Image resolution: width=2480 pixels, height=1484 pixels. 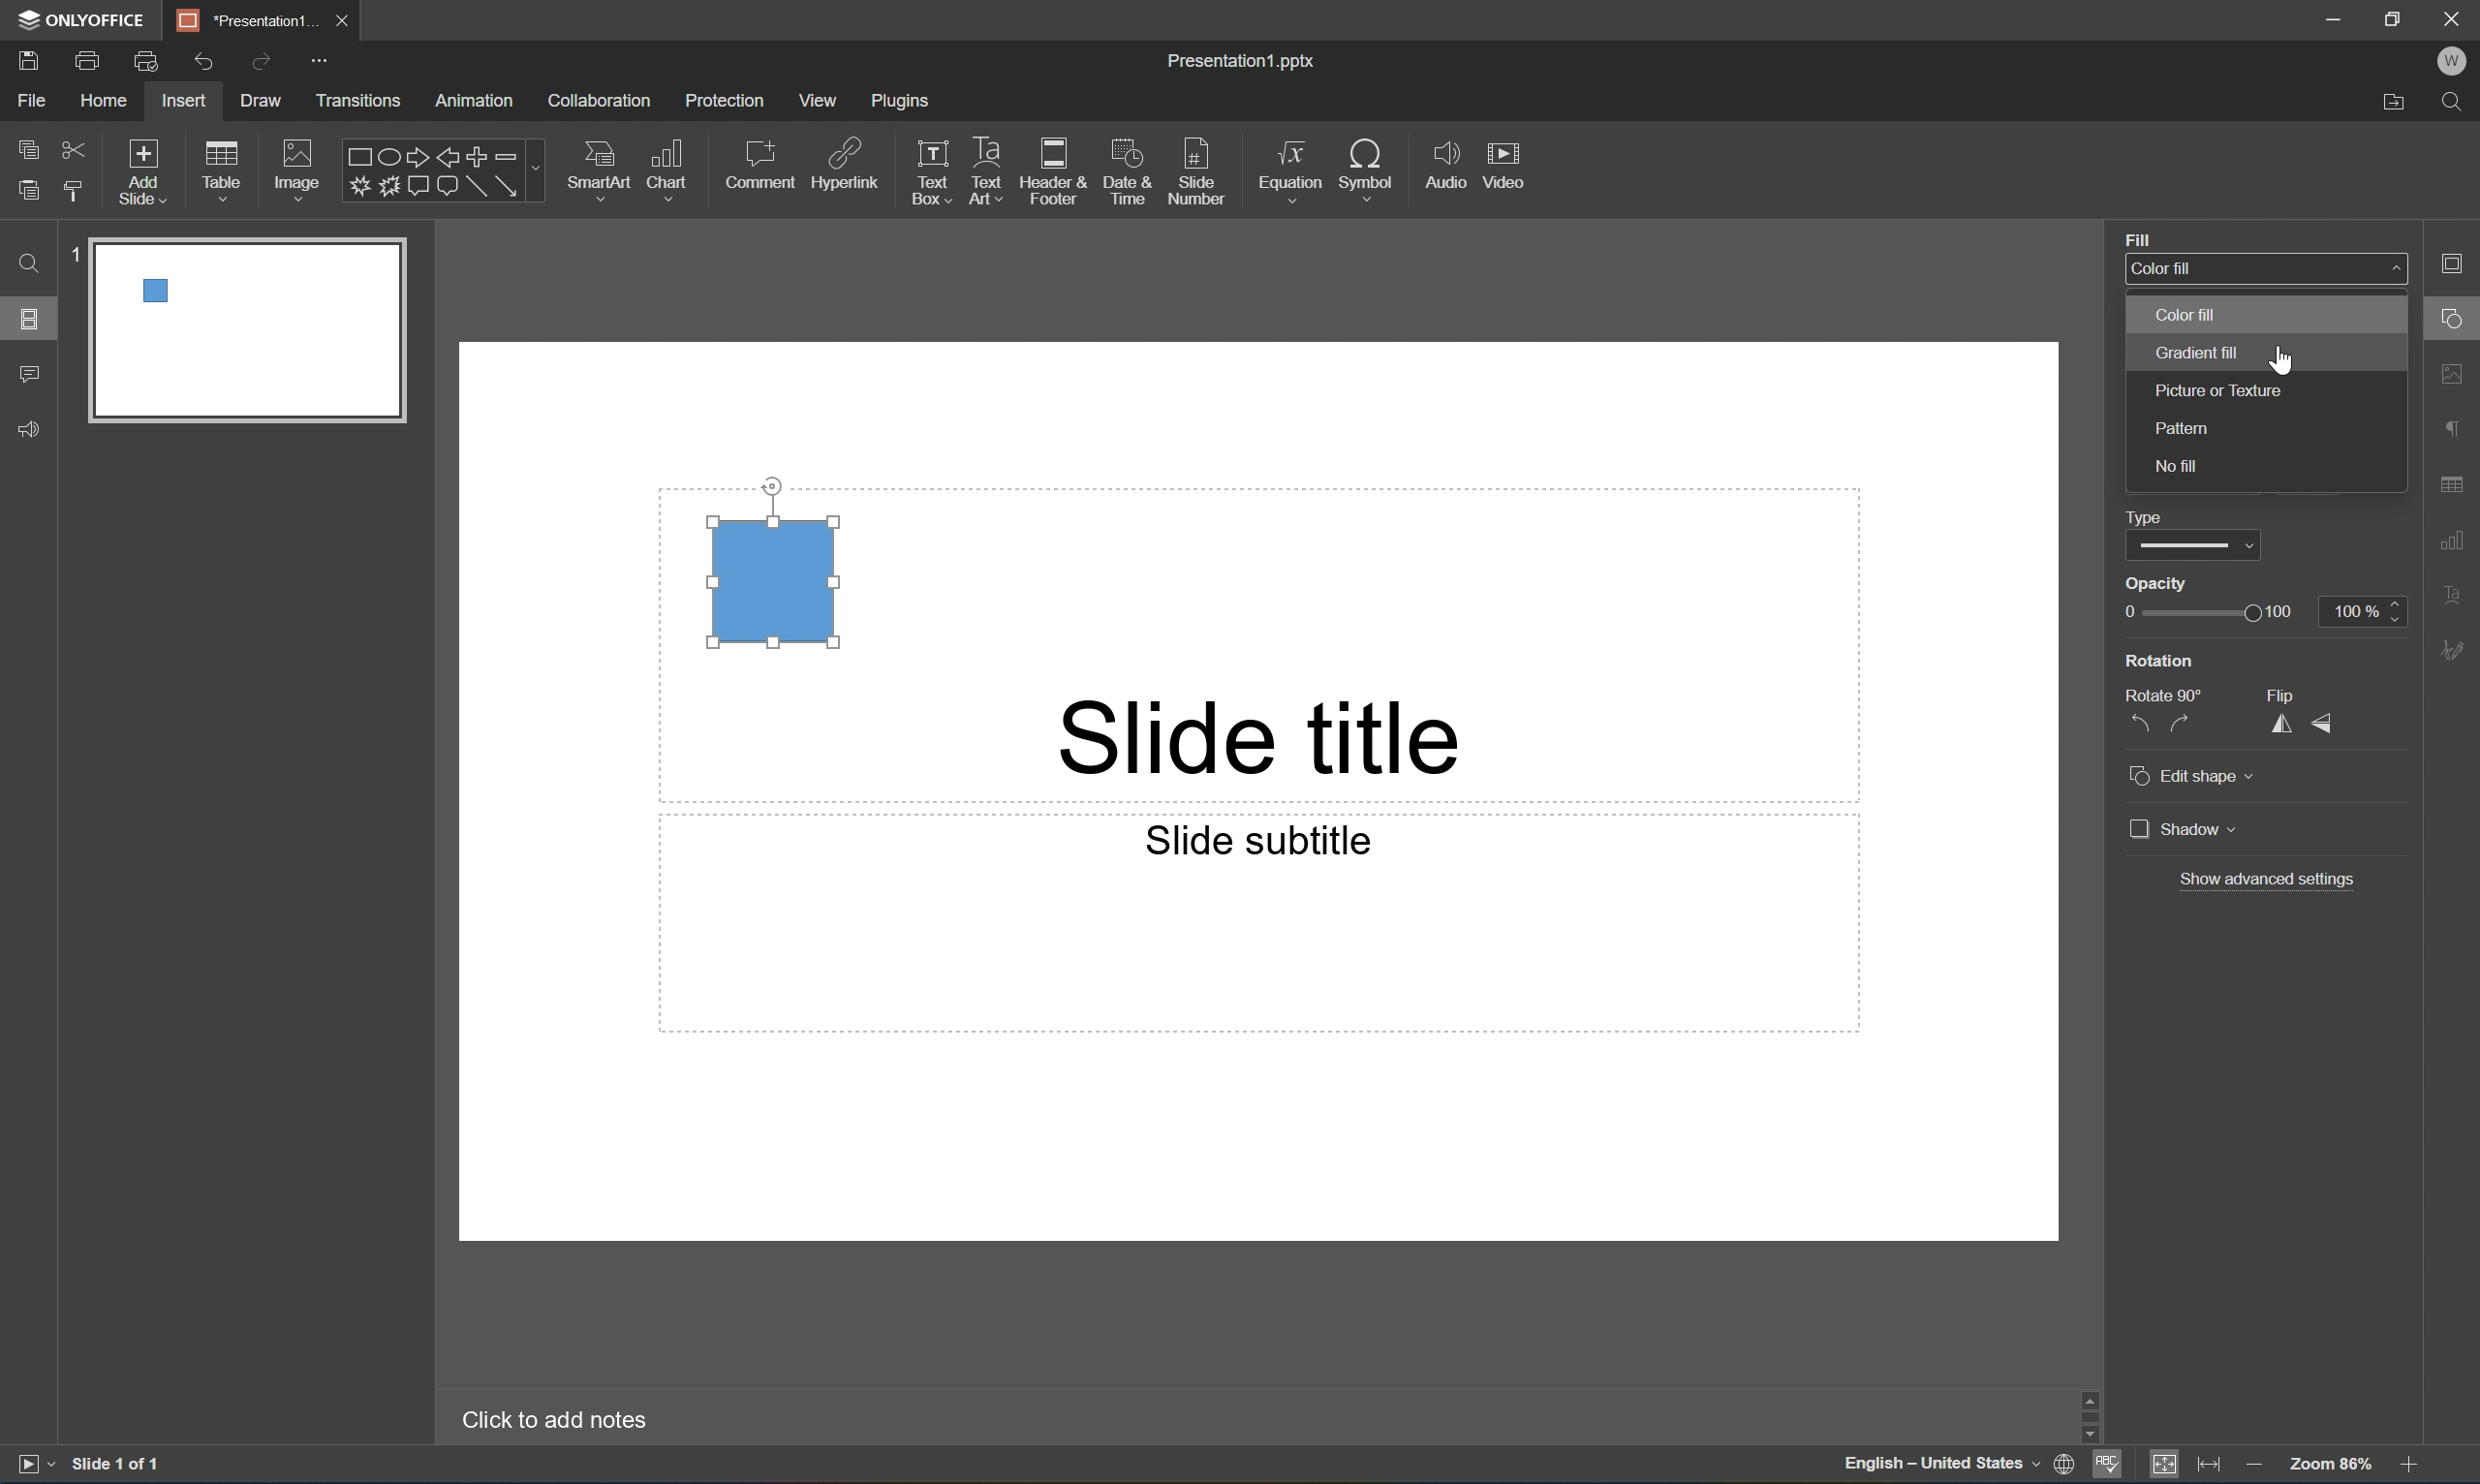 What do you see at coordinates (2162, 268) in the screenshot?
I see `Color fill` at bounding box center [2162, 268].